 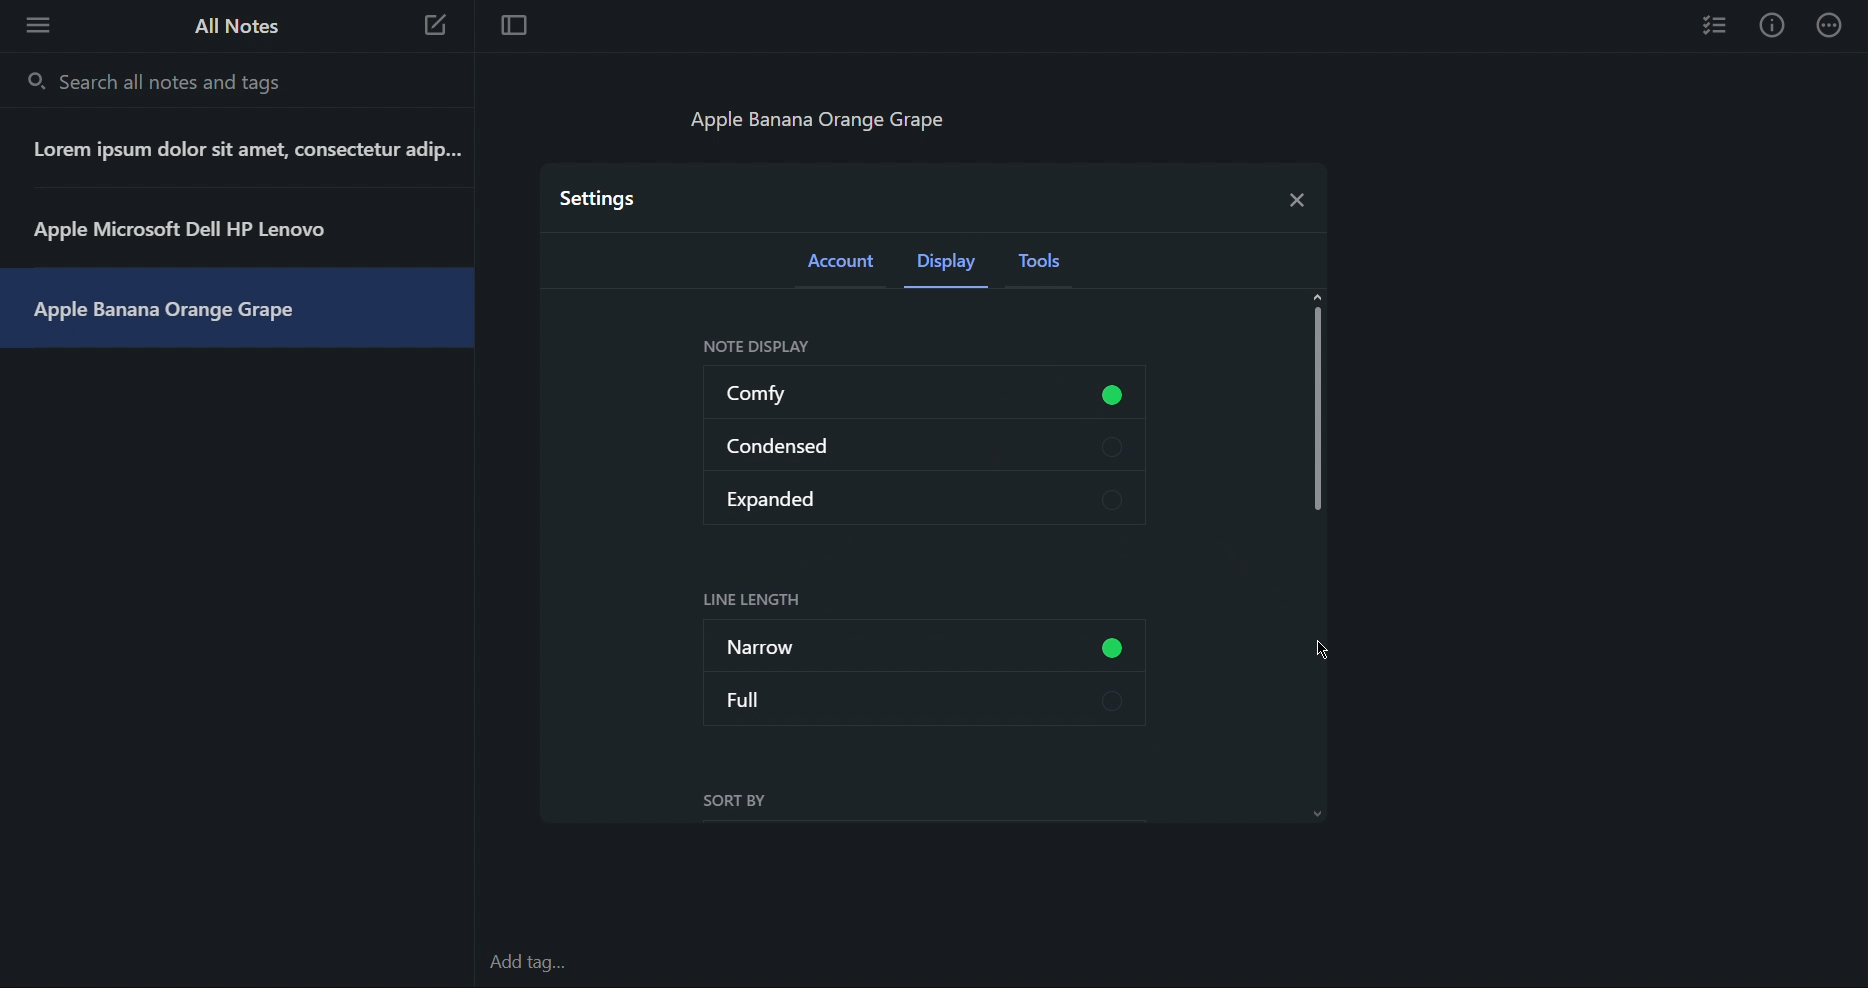 I want to click on Apple Microsoft Dell HP Lenovo, so click(x=200, y=228).